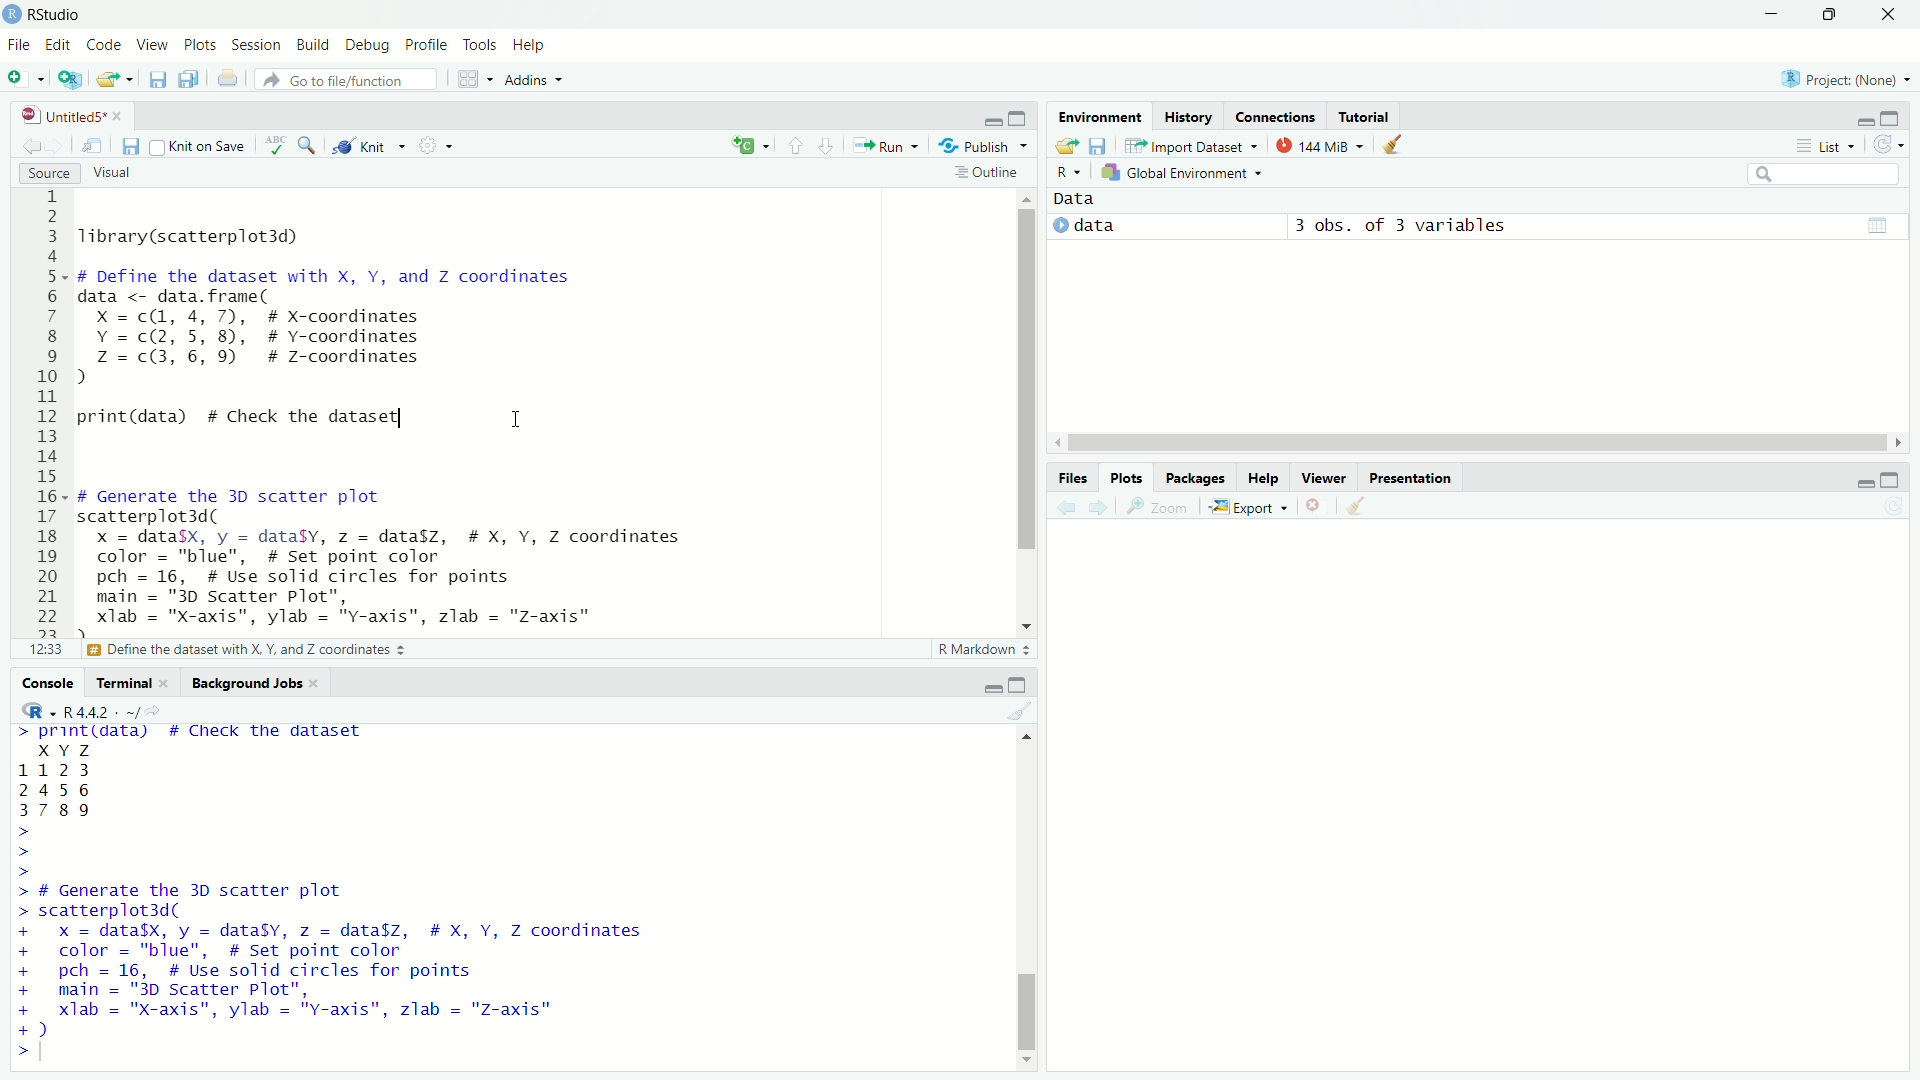  I want to click on play, so click(1055, 227).